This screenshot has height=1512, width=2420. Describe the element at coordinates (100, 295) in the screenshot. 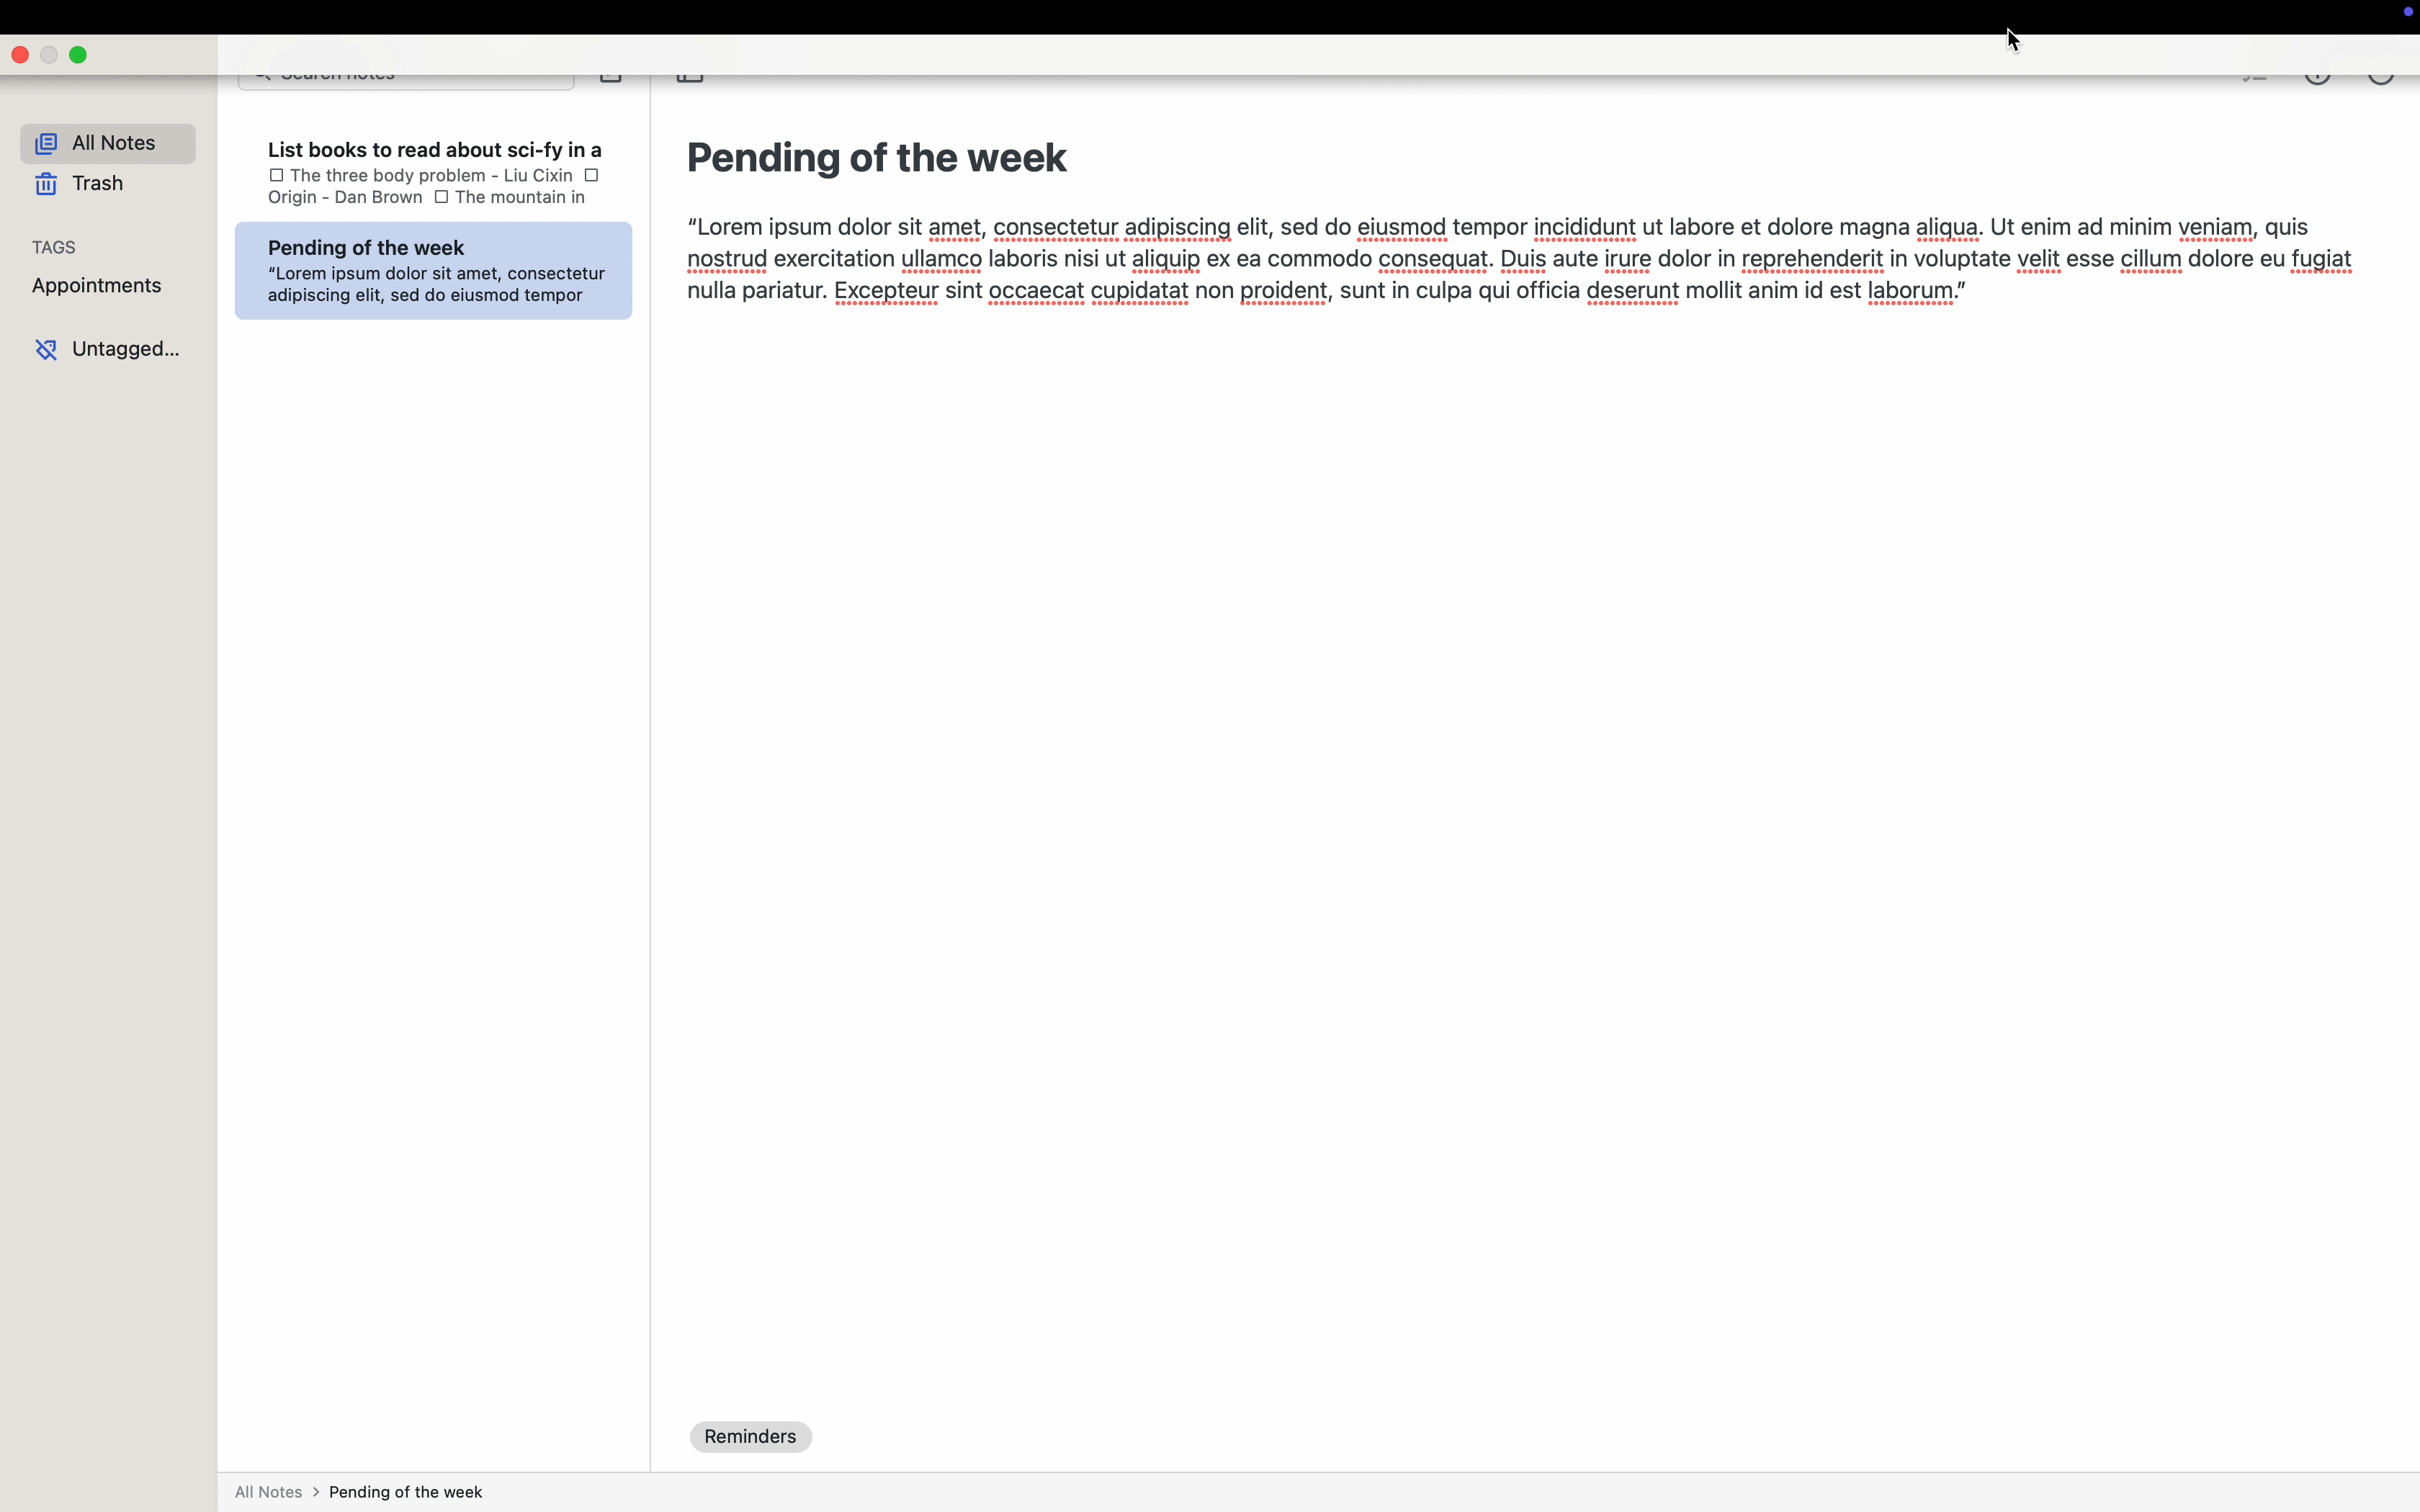

I see `appointments` at that location.